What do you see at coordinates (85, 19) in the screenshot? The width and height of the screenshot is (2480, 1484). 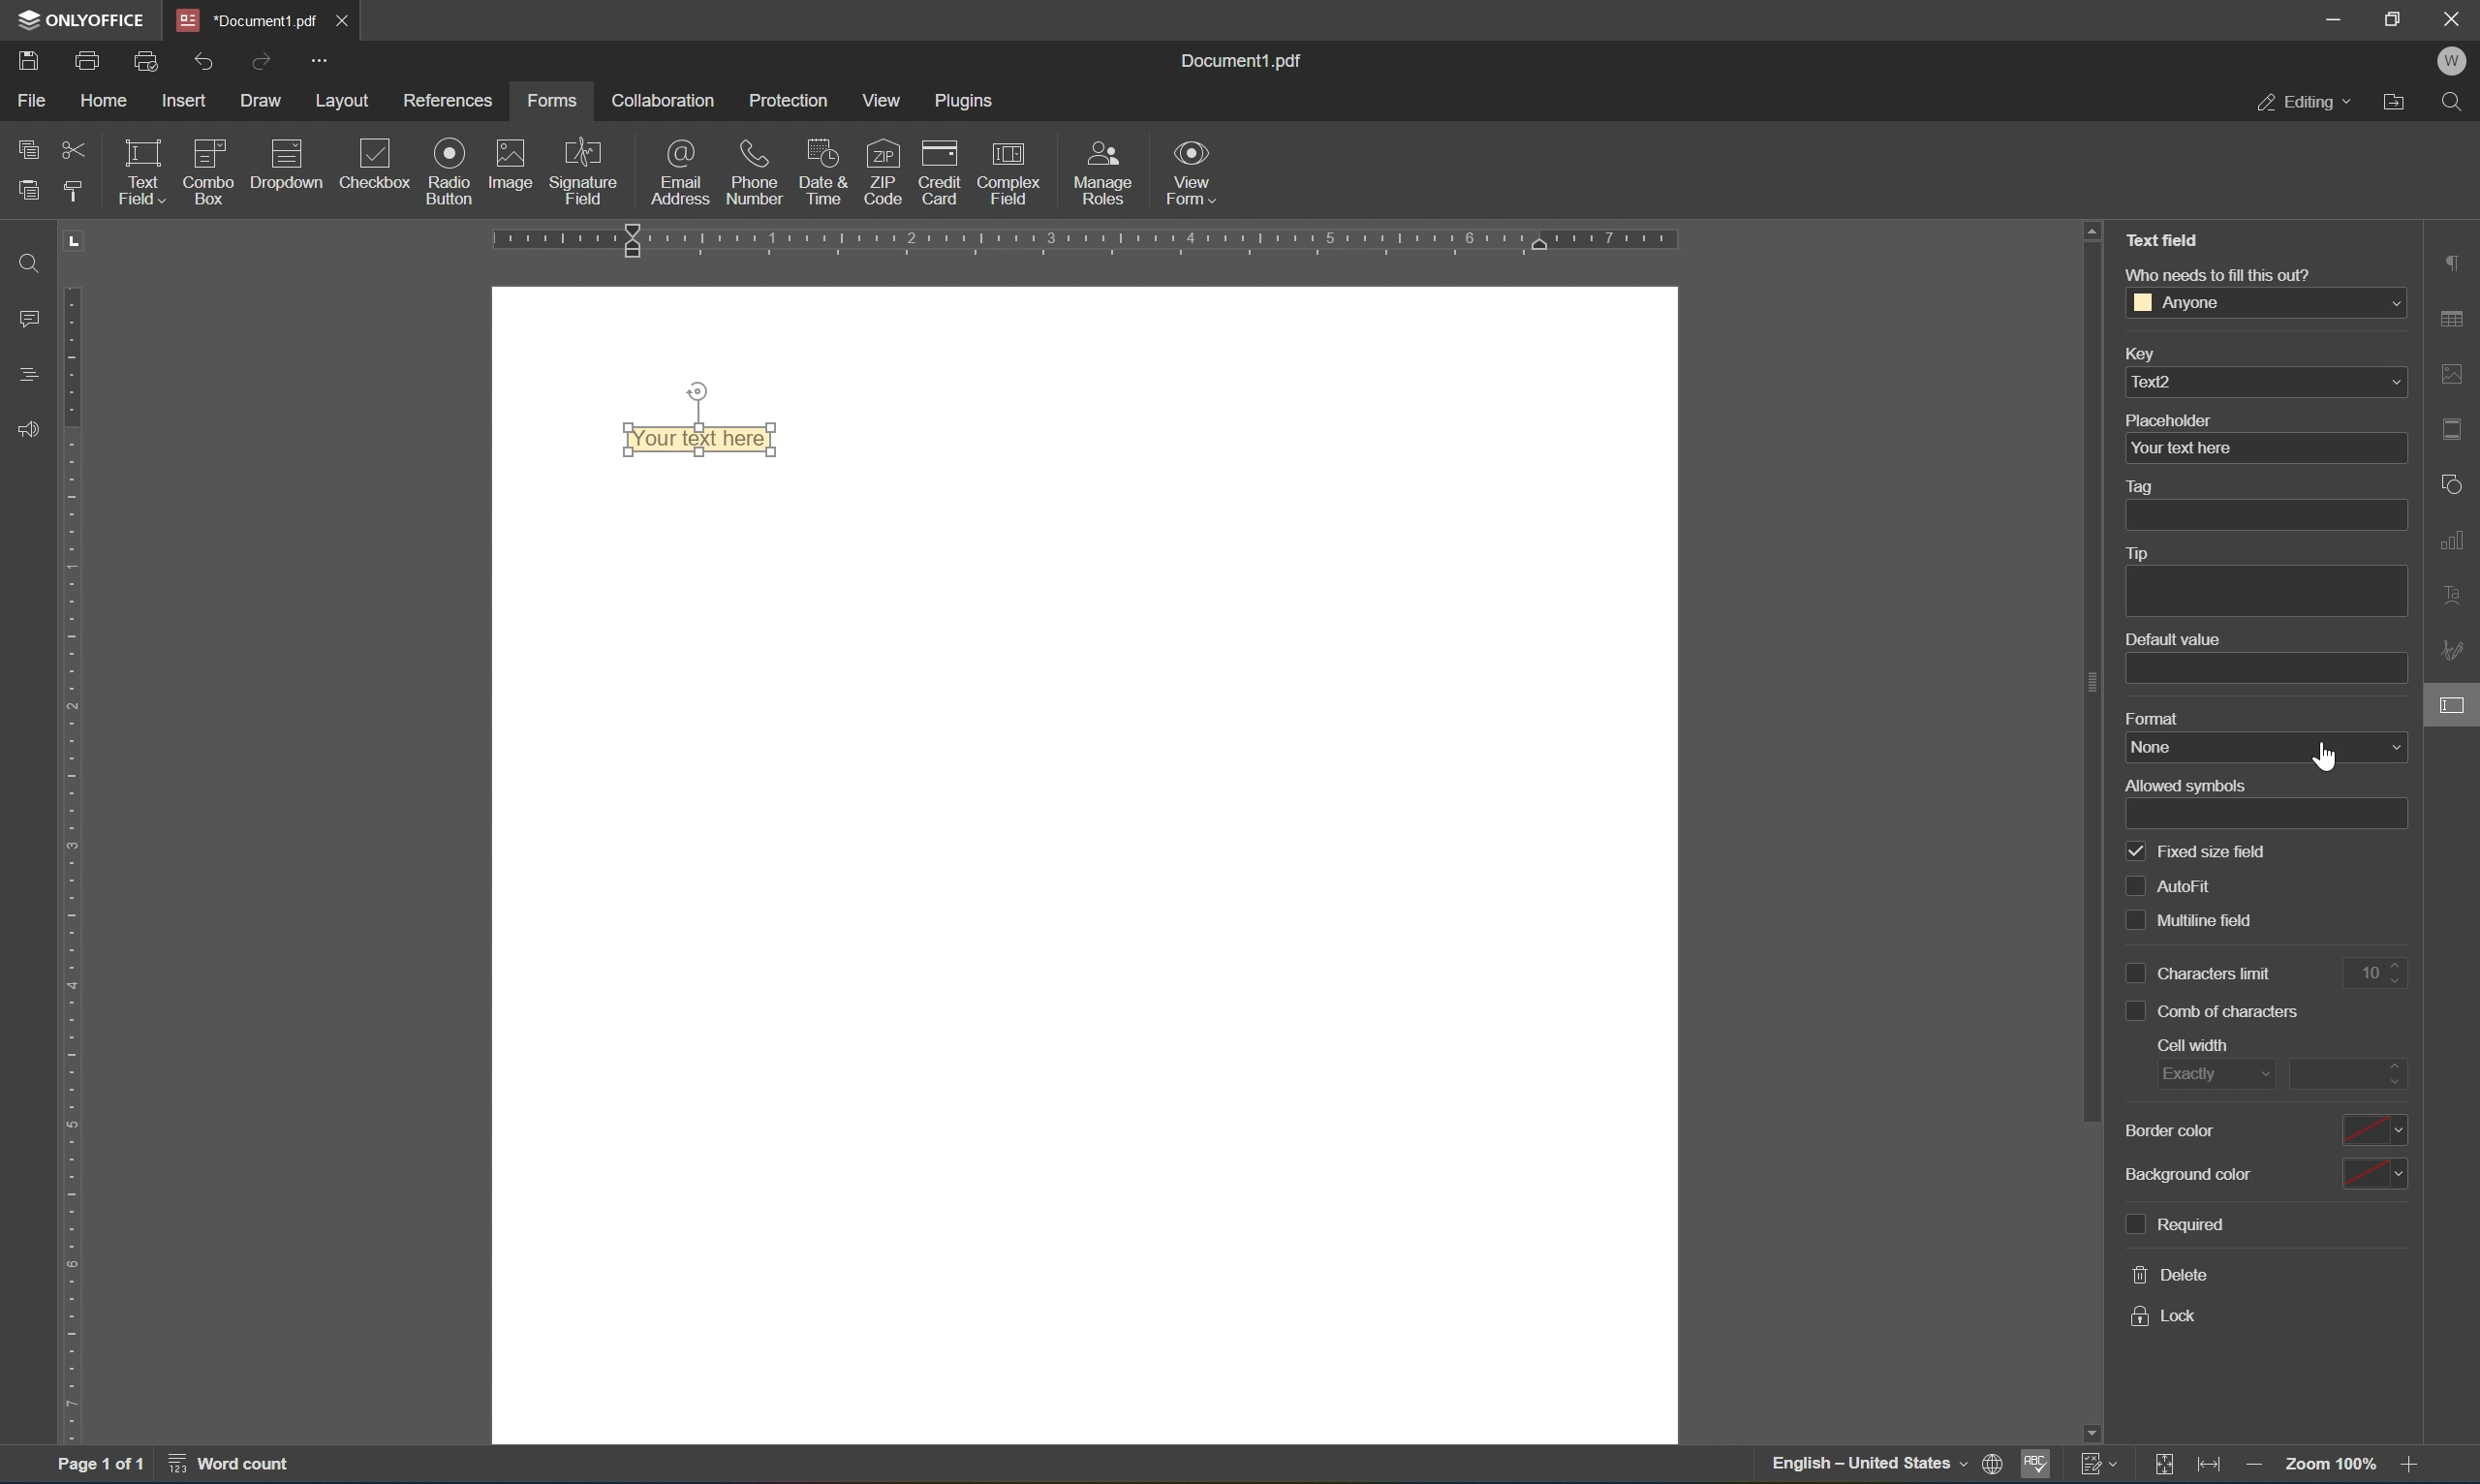 I see `ONLYOFFICE` at bounding box center [85, 19].